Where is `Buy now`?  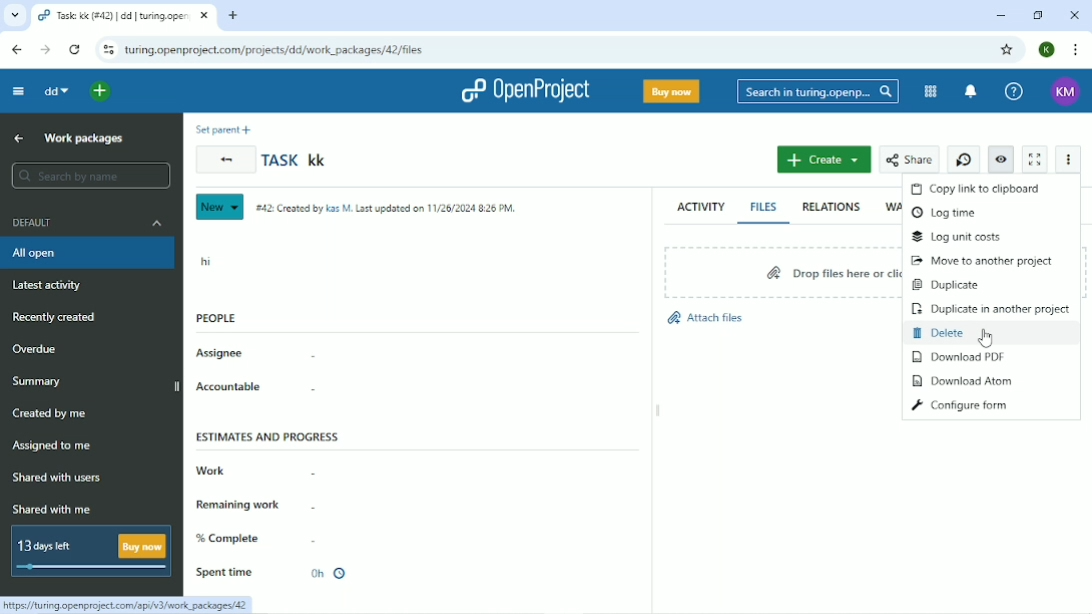
Buy now is located at coordinates (671, 91).